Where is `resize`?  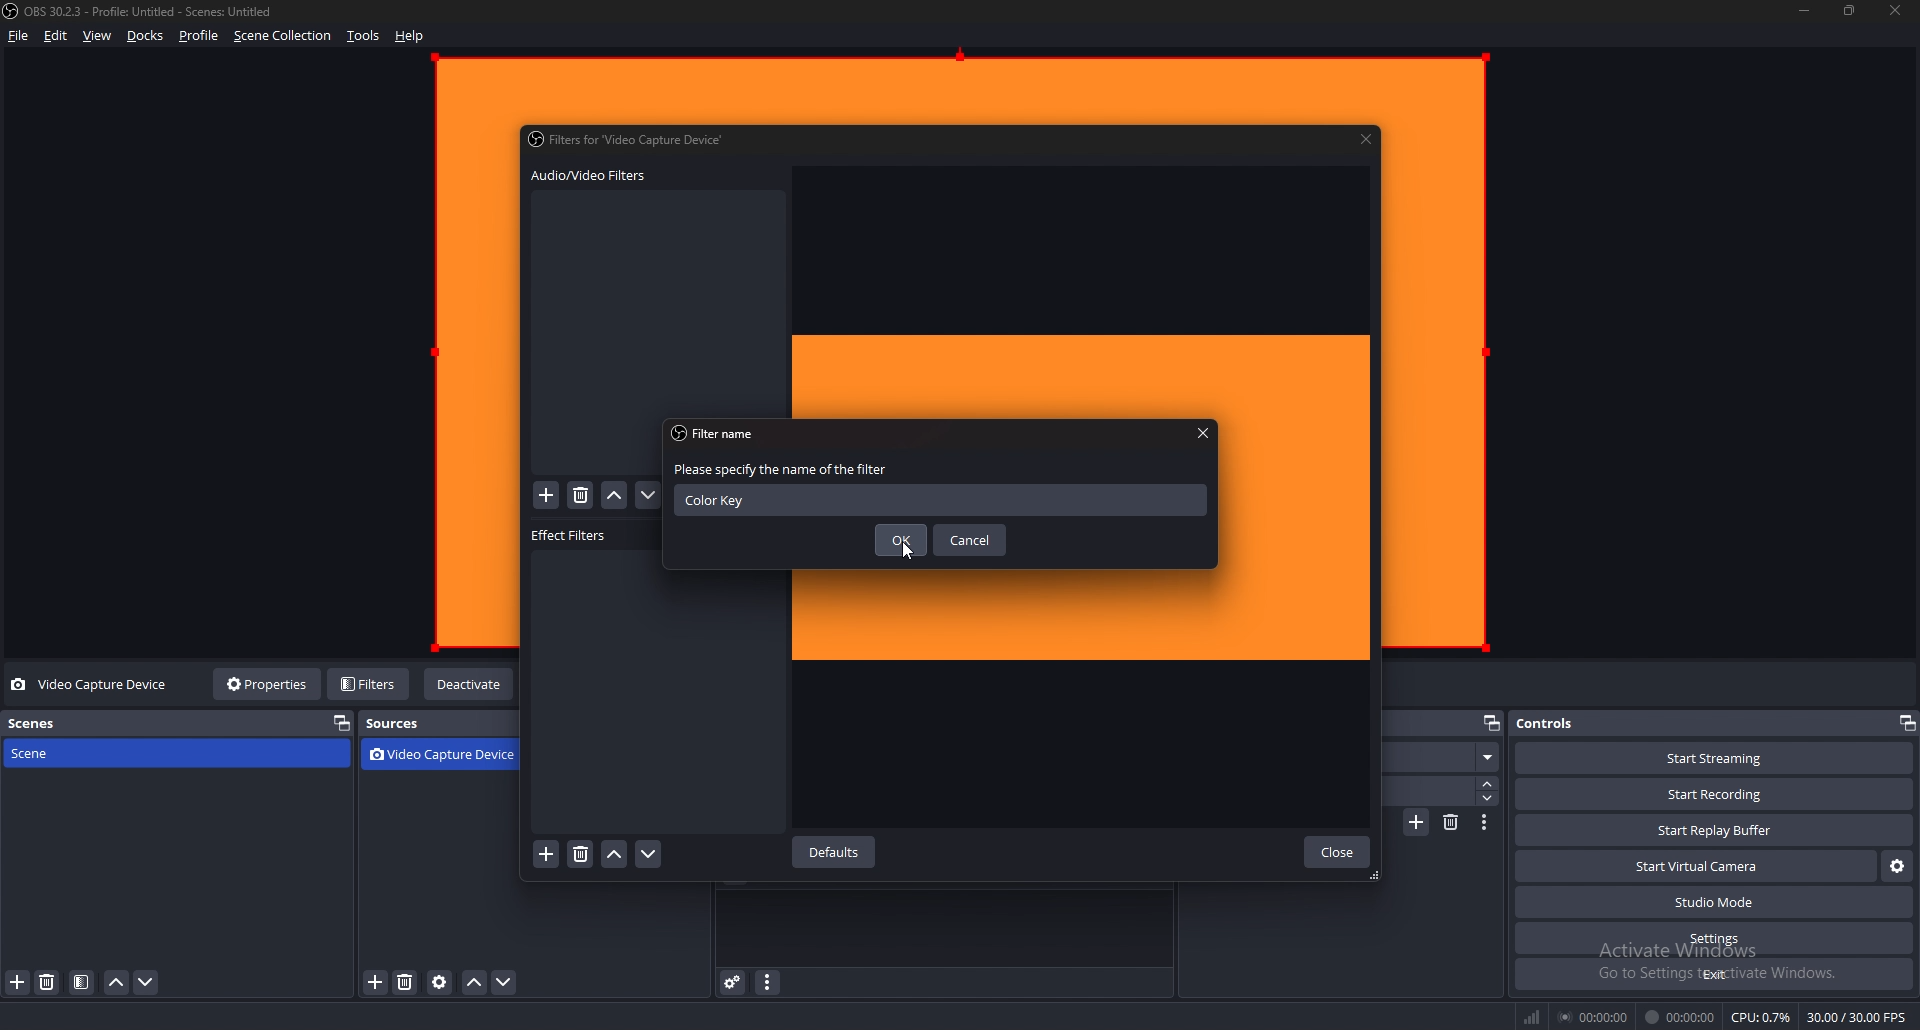 resize is located at coordinates (1850, 11).